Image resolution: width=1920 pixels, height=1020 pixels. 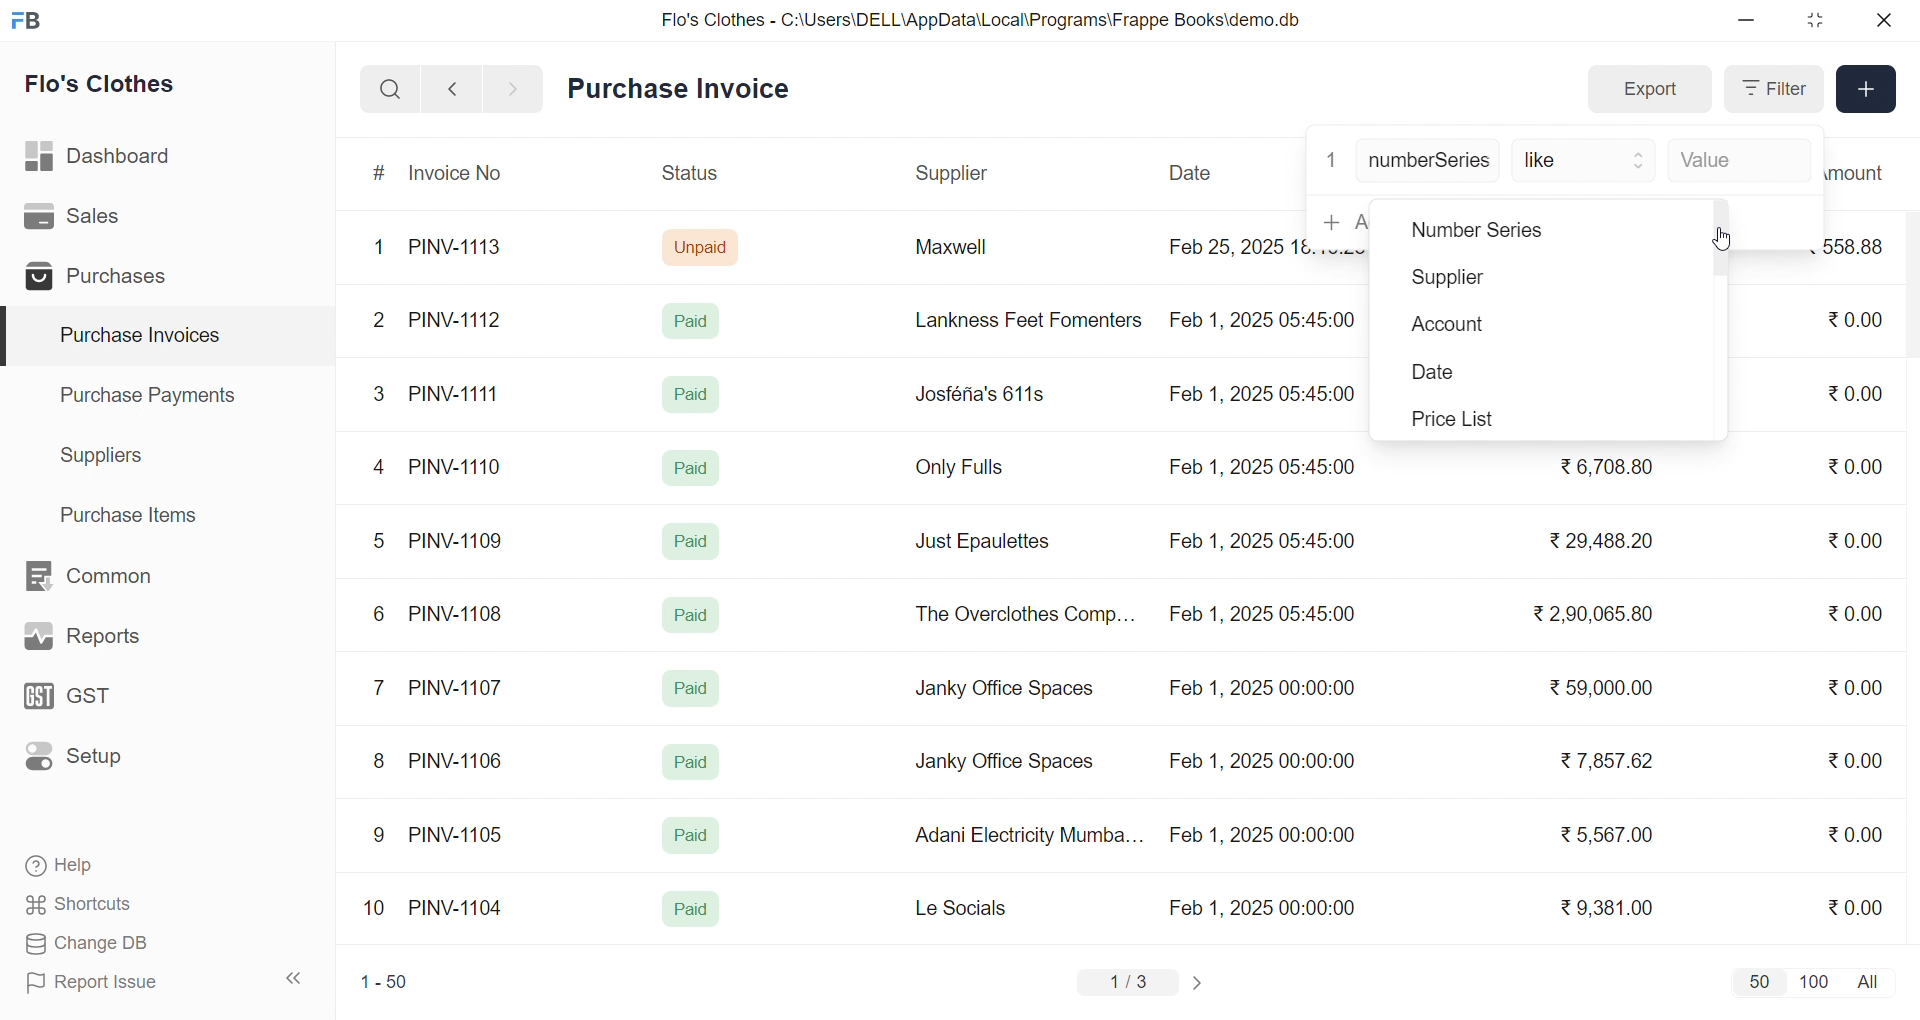 I want to click on Purchase Invoice, so click(x=685, y=89).